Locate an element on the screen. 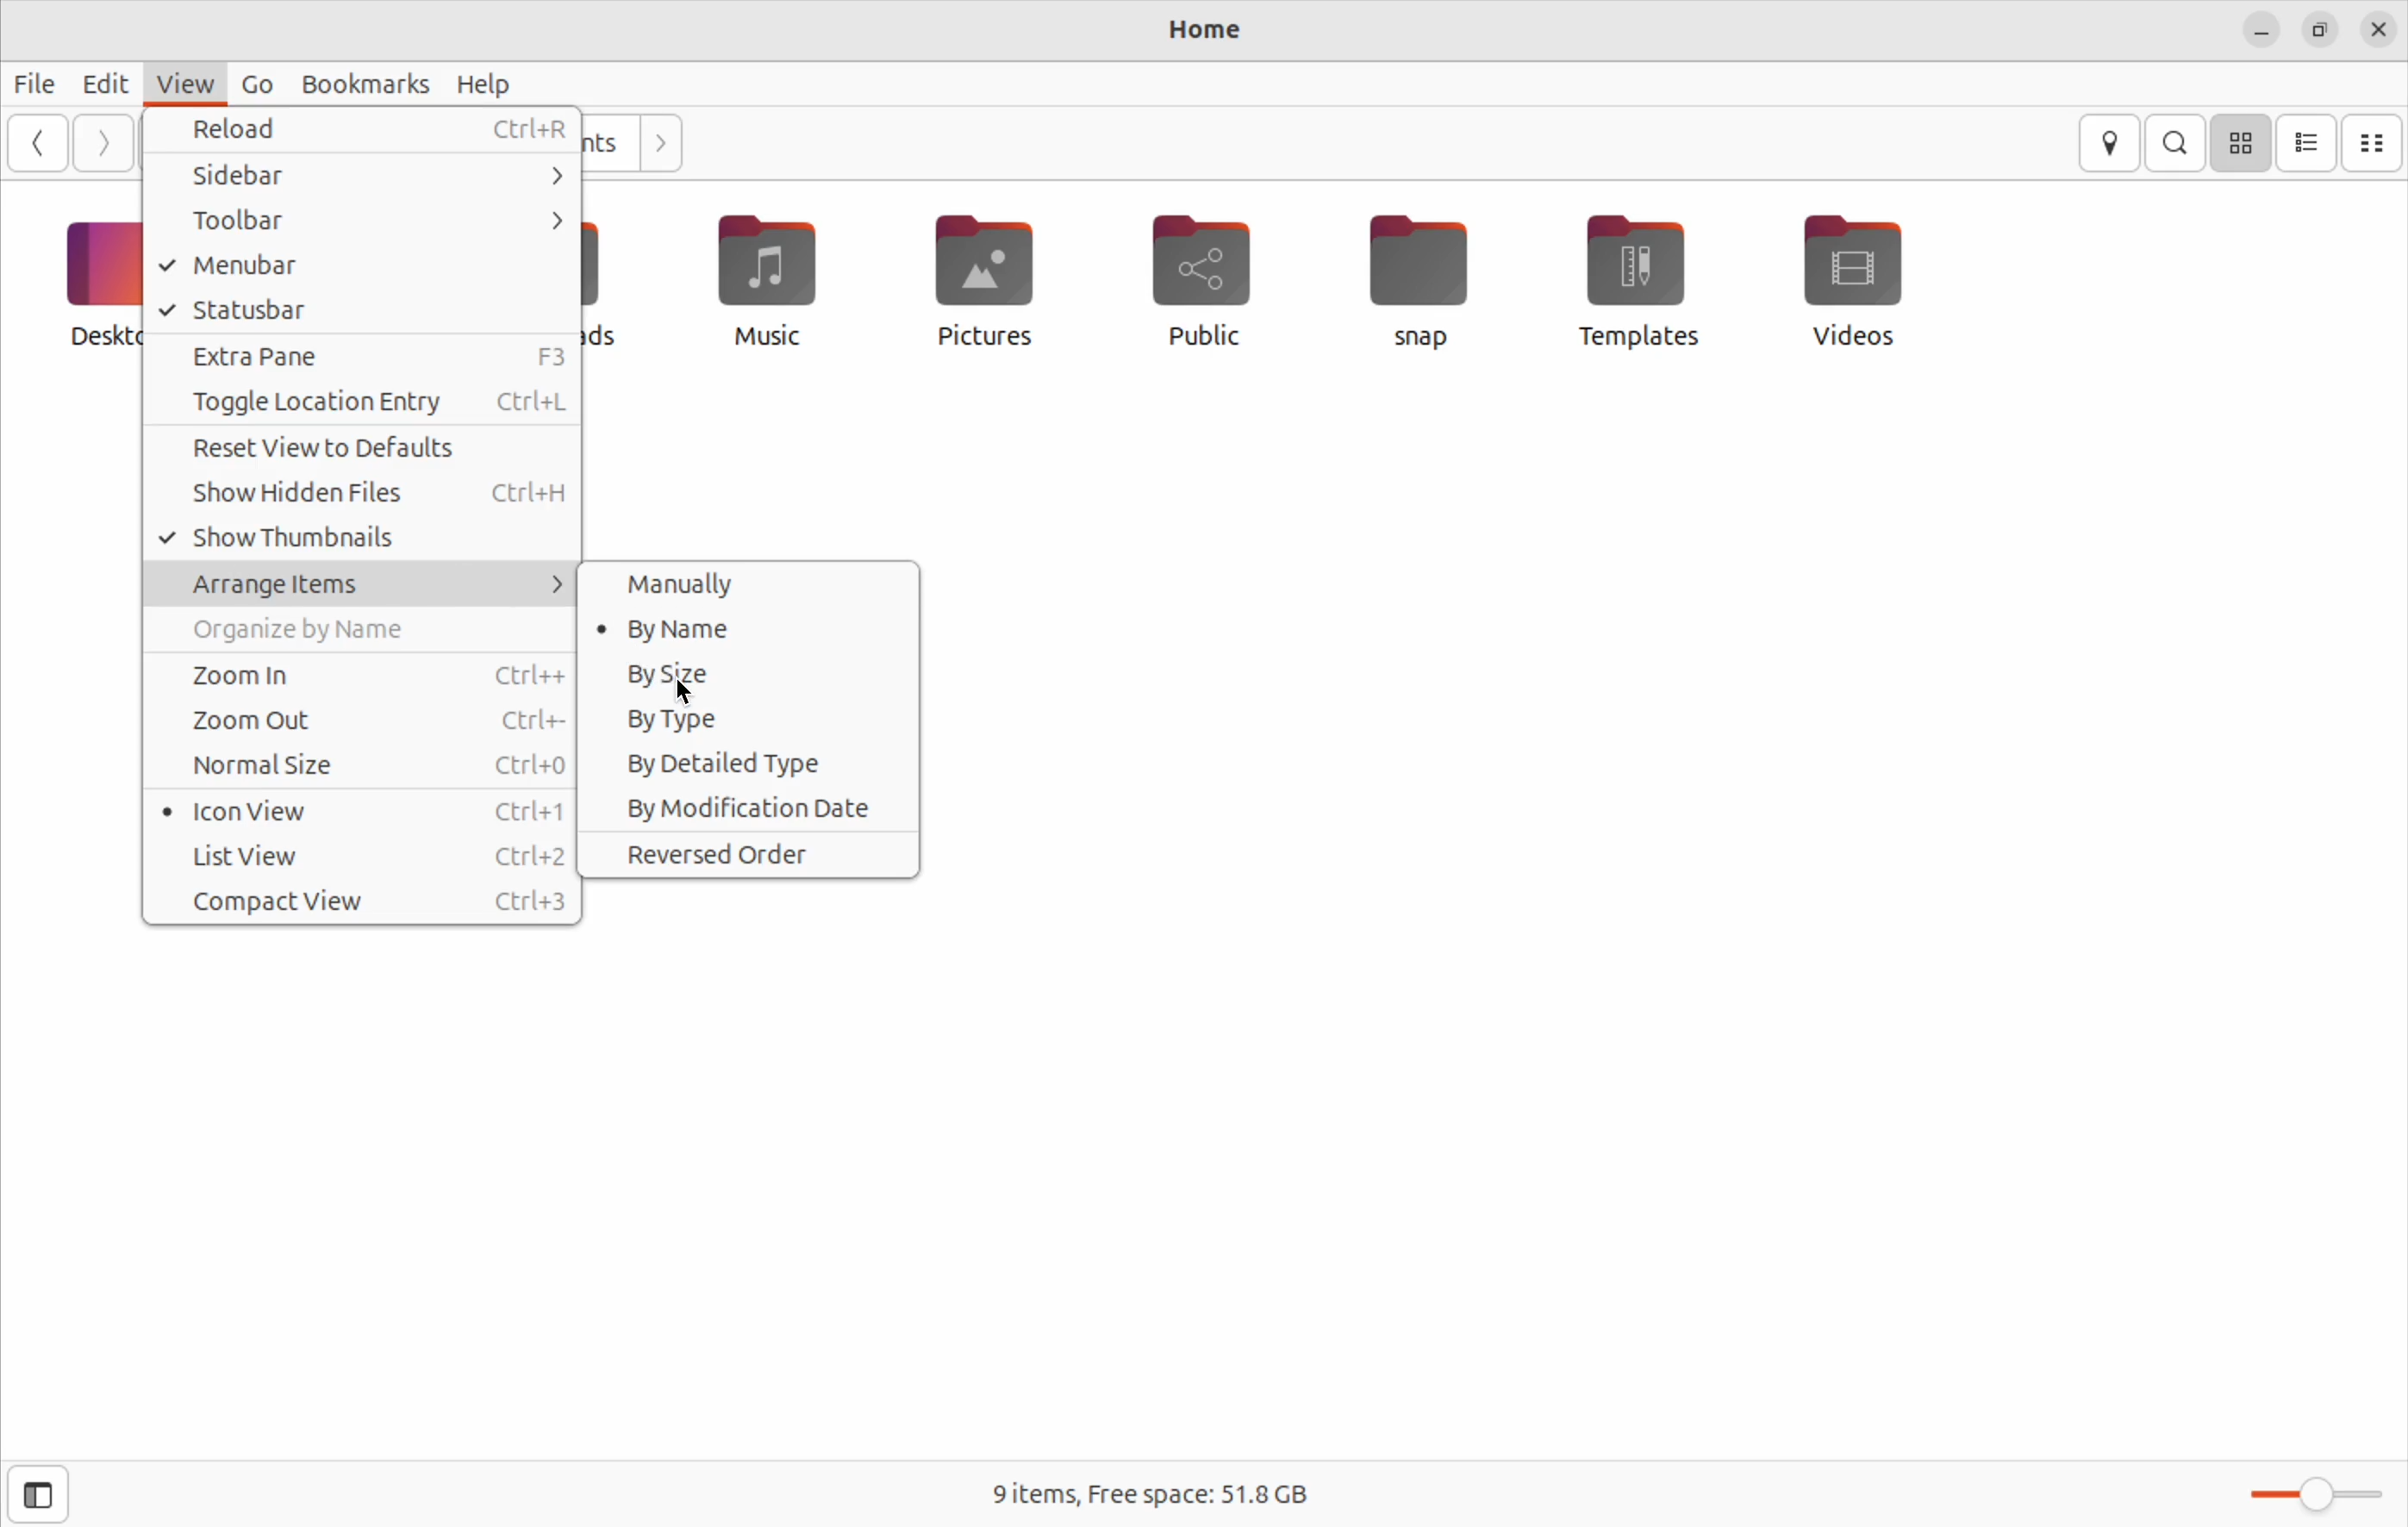 The width and height of the screenshot is (2408, 1527). by modification date is located at coordinates (745, 807).